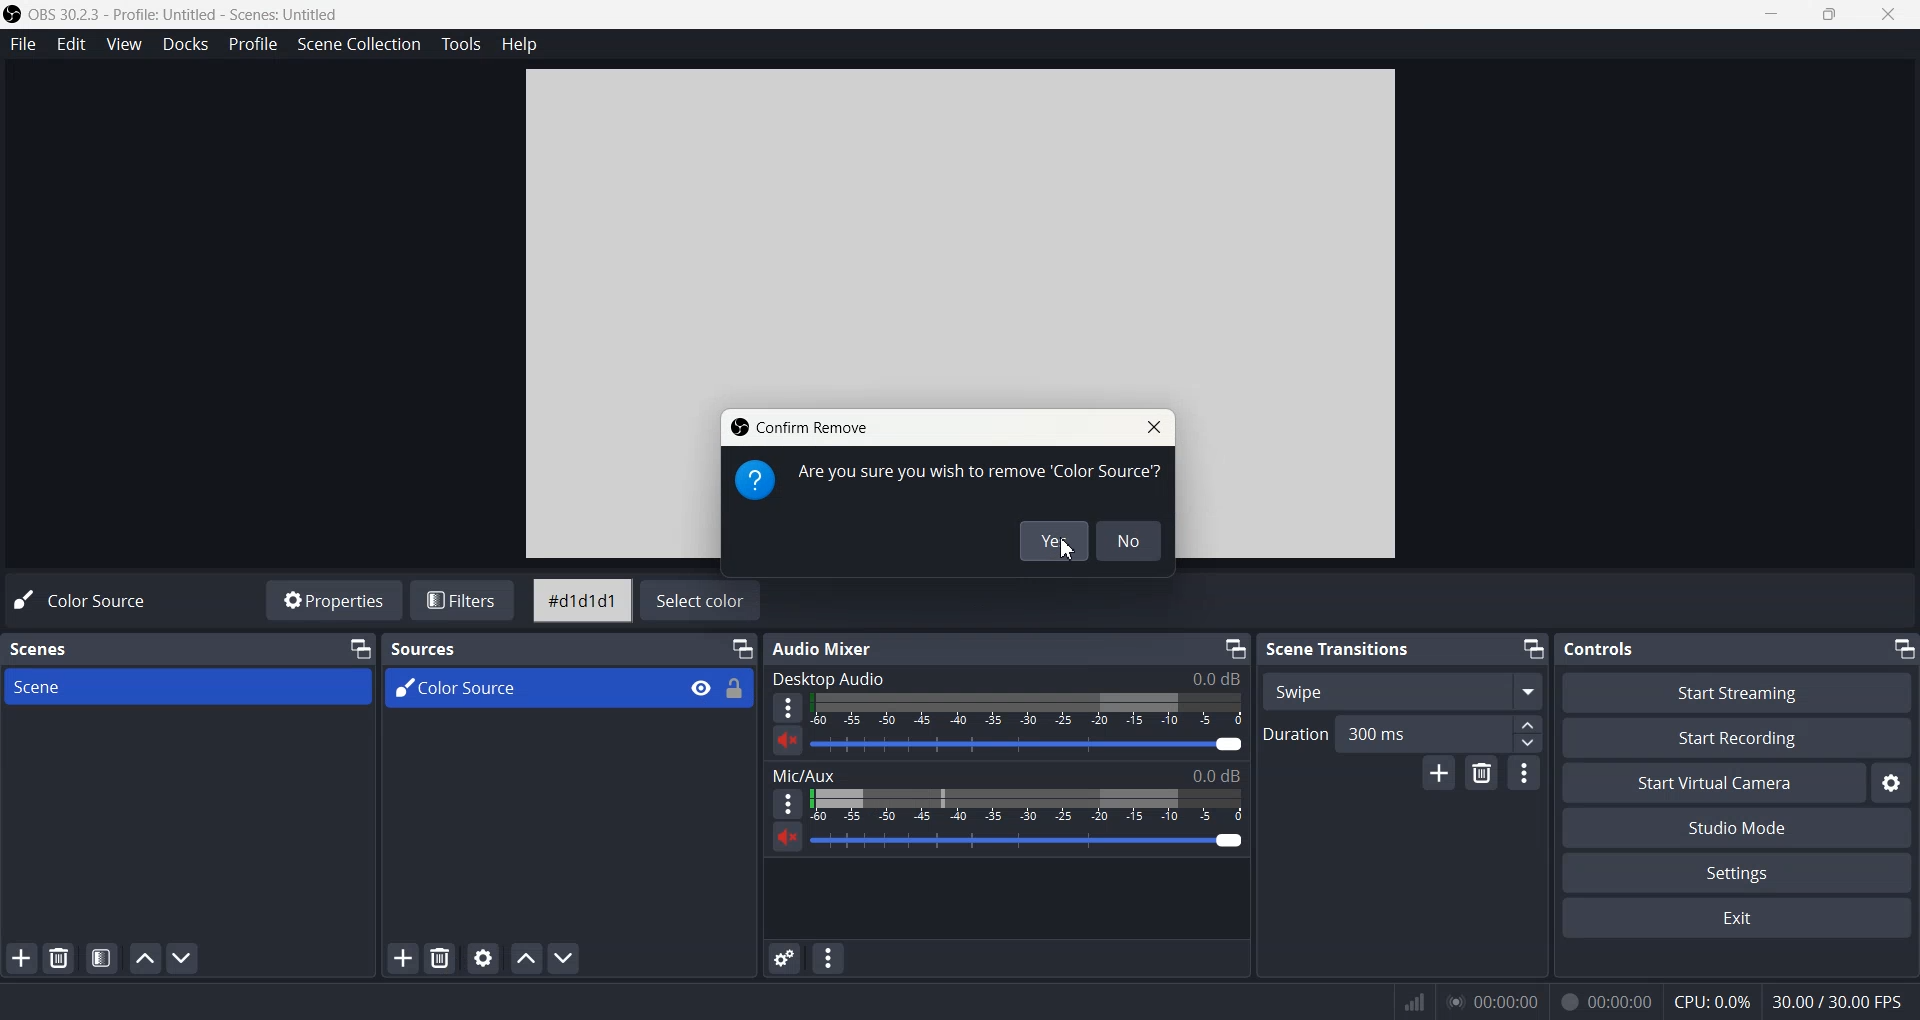 The height and width of the screenshot is (1020, 1920). I want to click on Settings, so click(1894, 783).